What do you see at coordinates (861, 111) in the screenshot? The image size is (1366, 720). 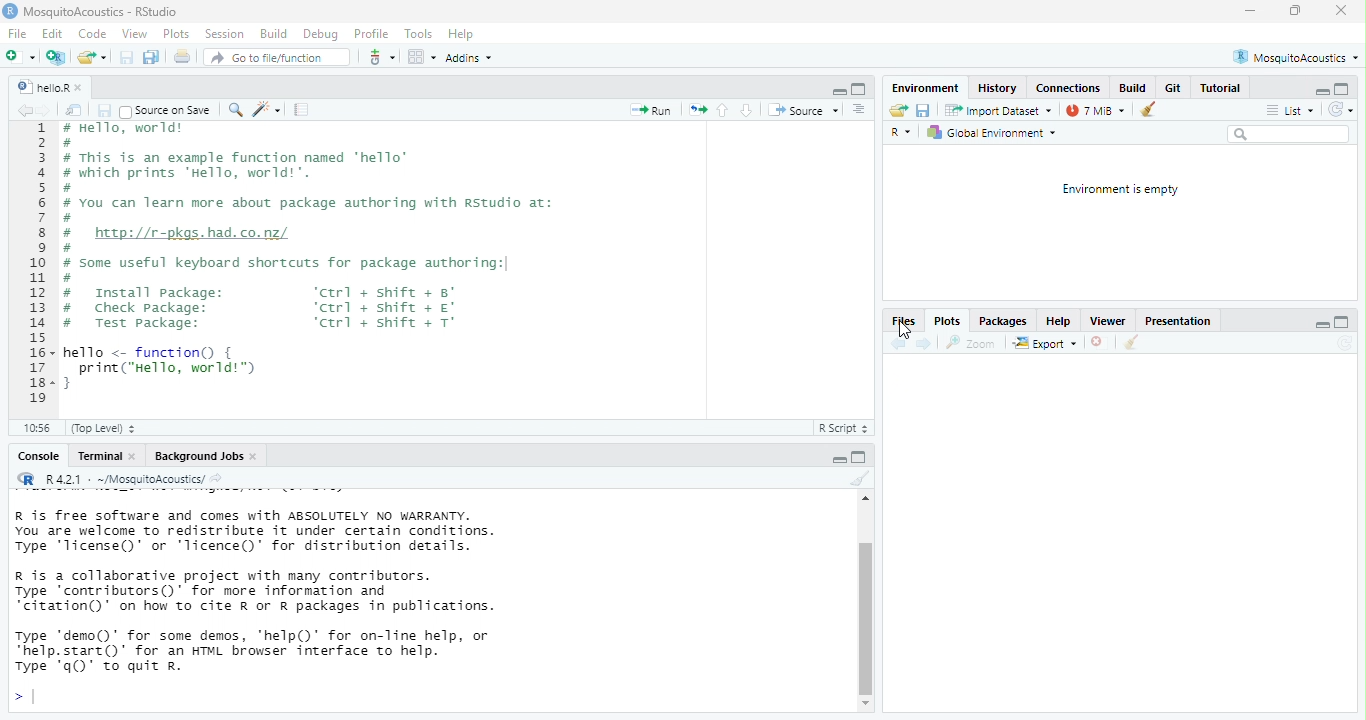 I see `show document outline` at bounding box center [861, 111].